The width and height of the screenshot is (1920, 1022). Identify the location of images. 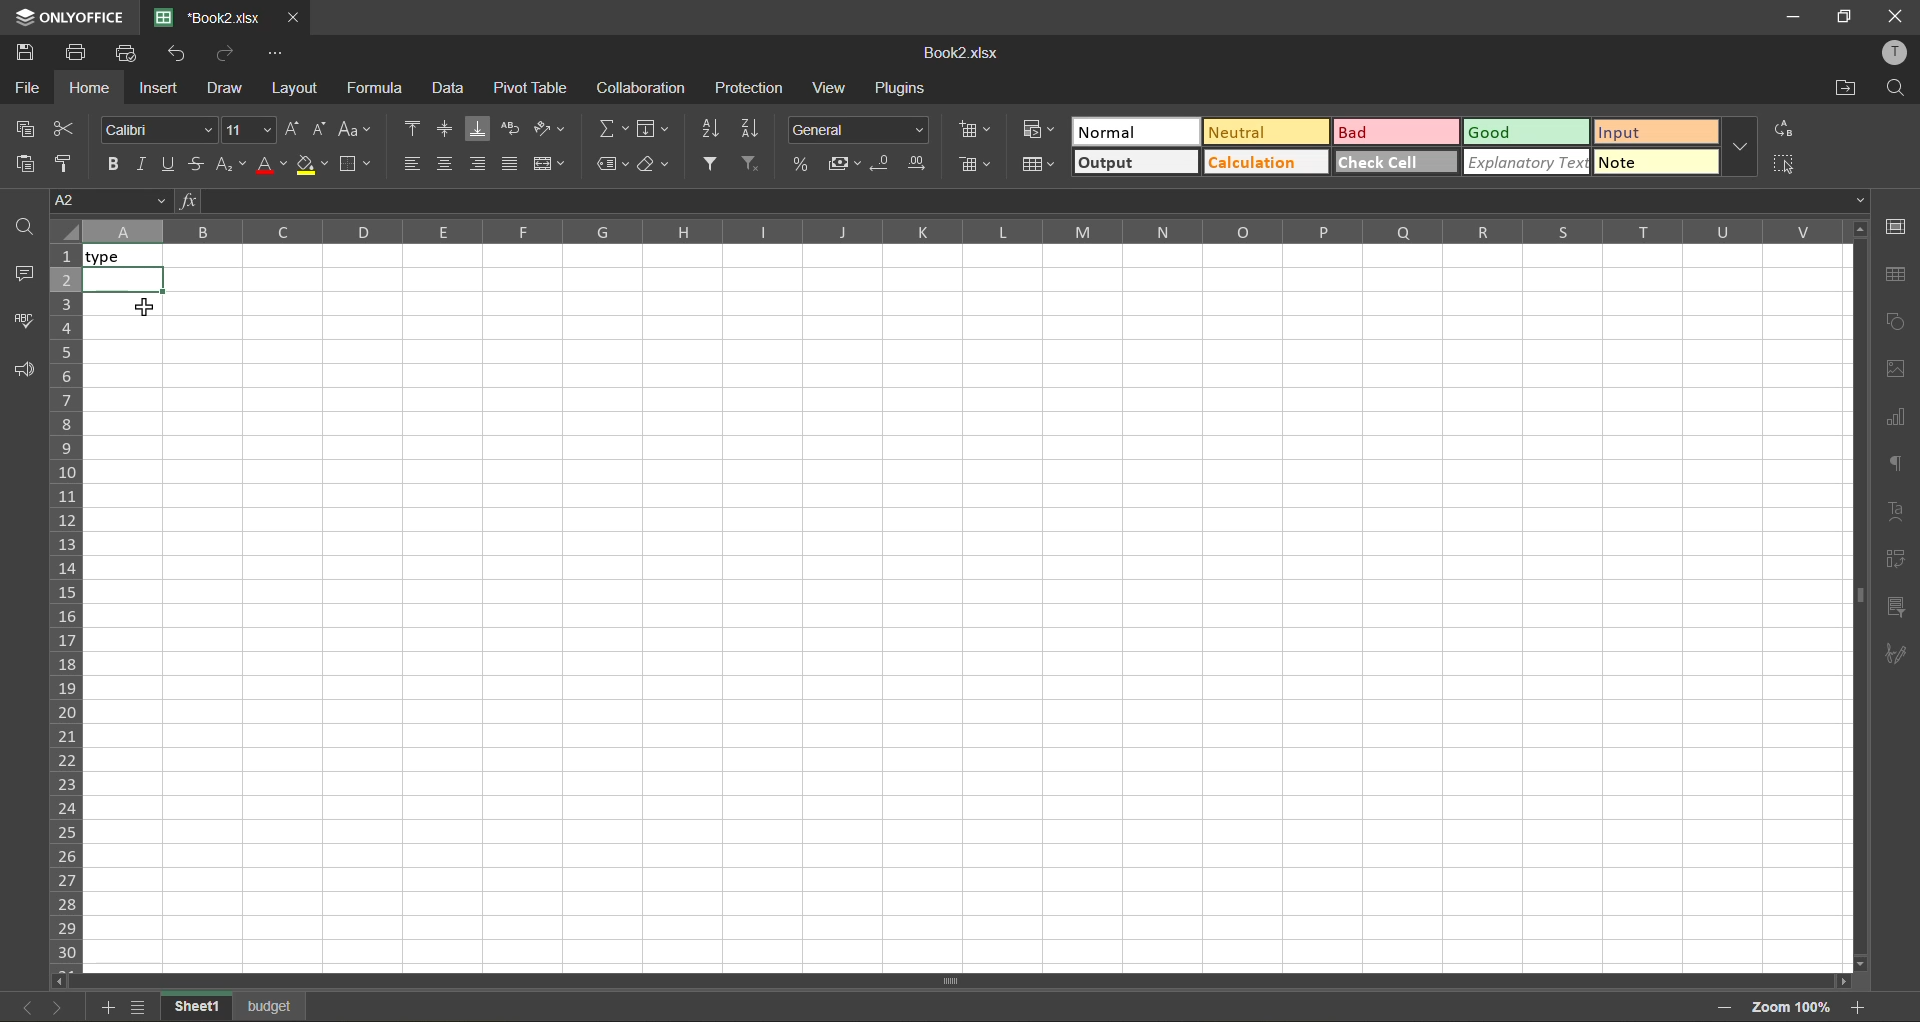
(1898, 369).